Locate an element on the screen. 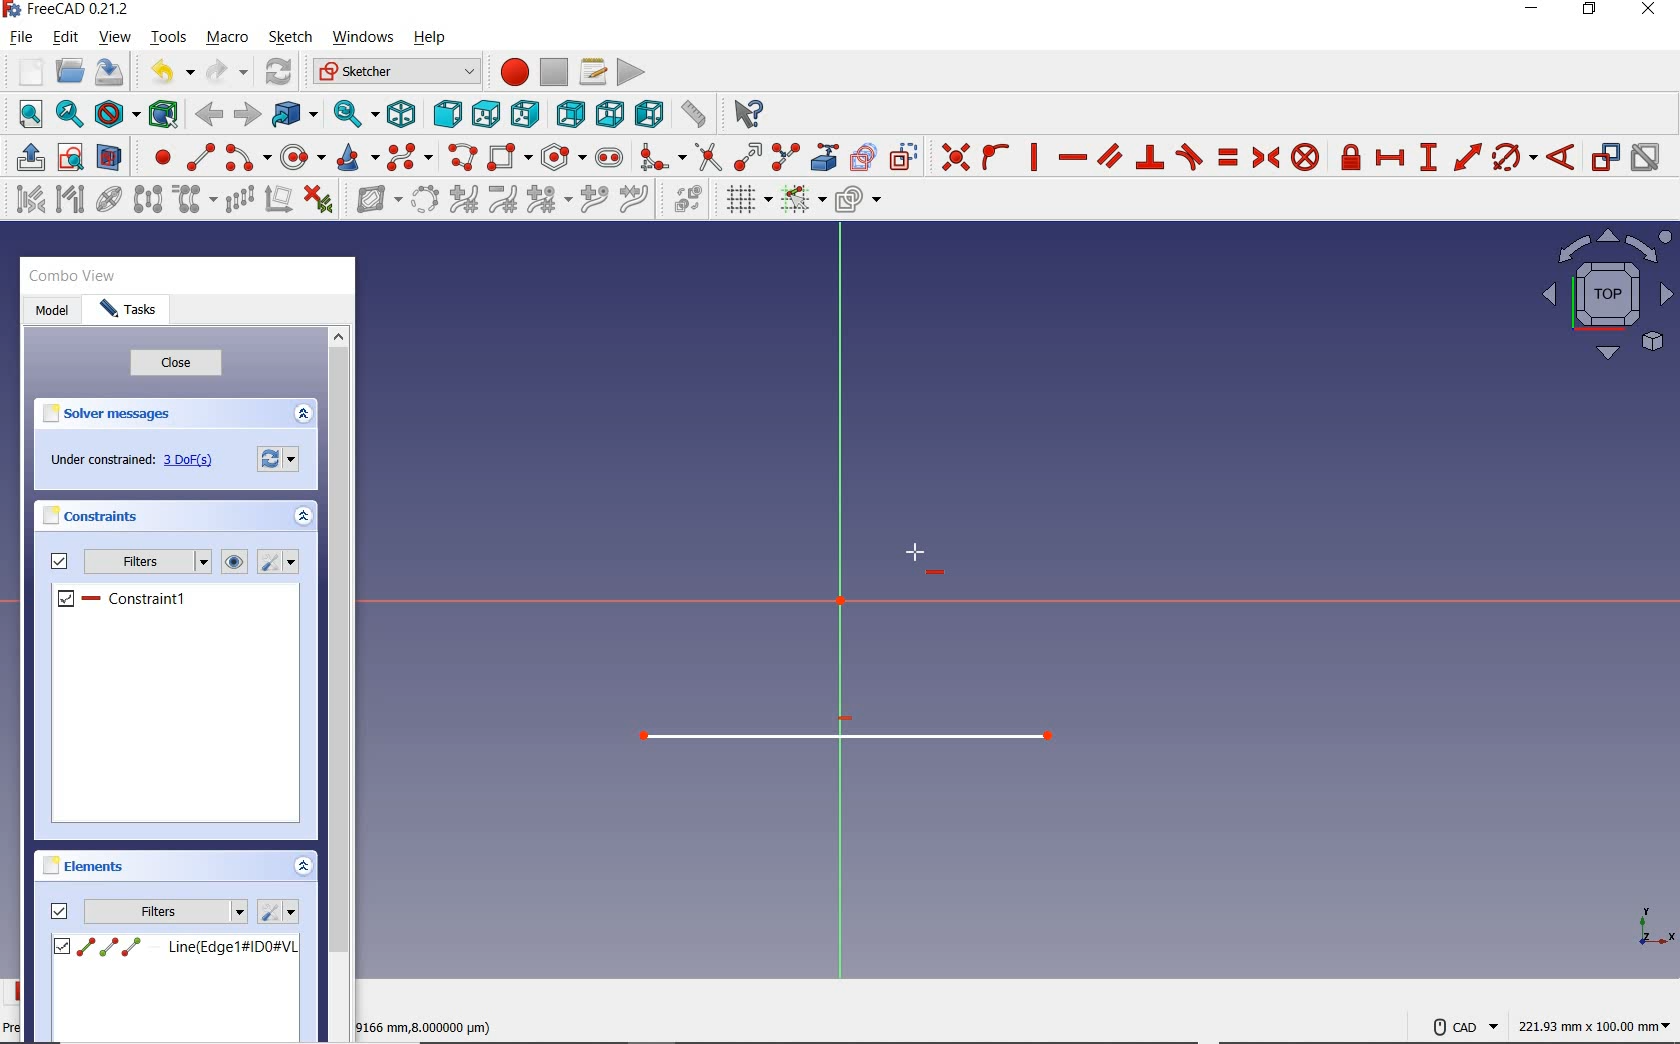 The width and height of the screenshot is (1680, 1044). SYNC VIEW is located at coordinates (357, 115).